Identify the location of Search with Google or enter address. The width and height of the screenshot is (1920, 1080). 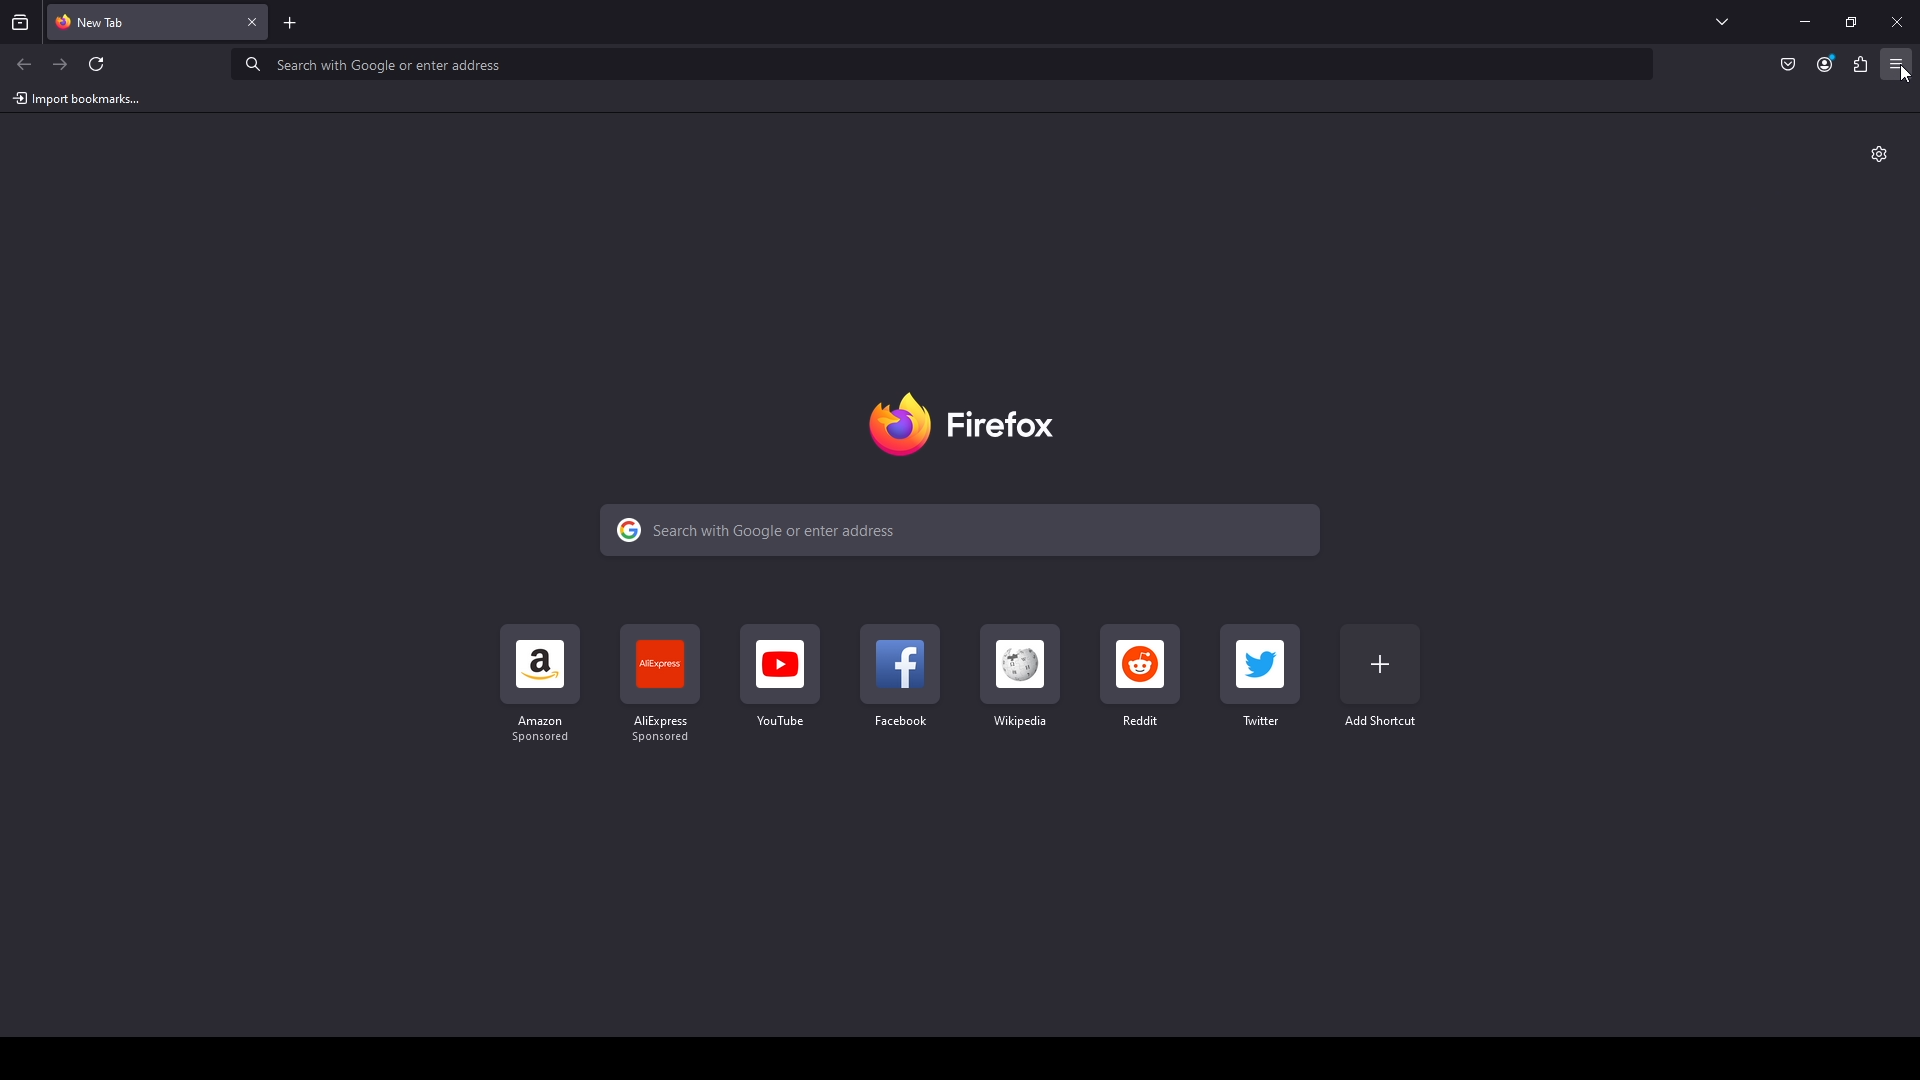
(958, 529).